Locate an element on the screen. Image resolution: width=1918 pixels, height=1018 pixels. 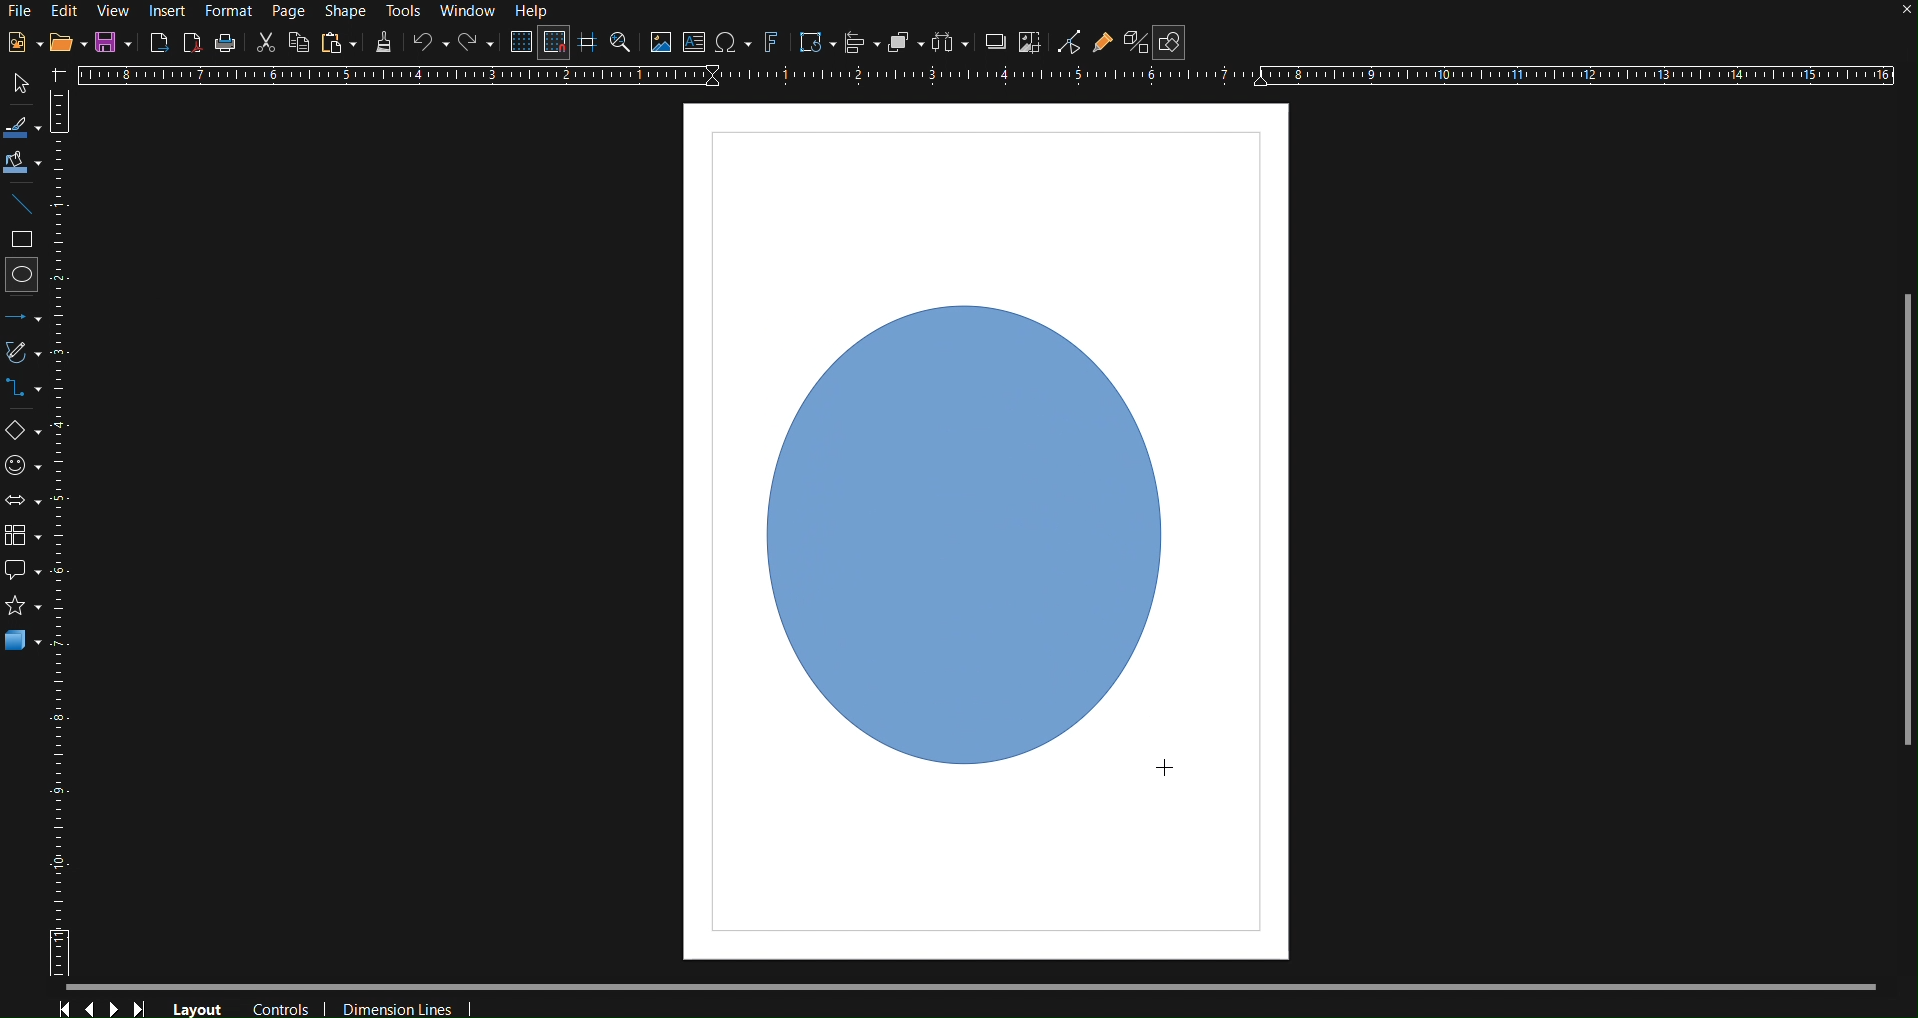
Circle (dragged) is located at coordinates (972, 528).